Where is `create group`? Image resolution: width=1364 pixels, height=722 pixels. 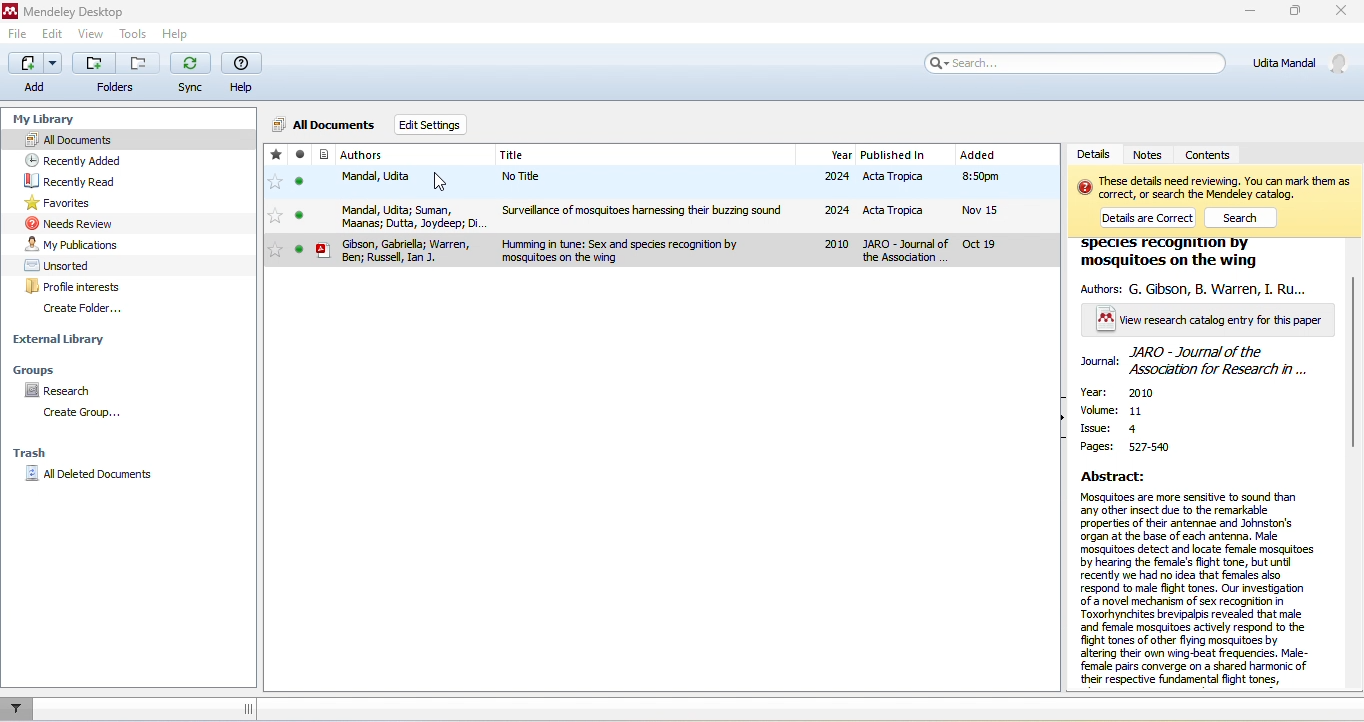 create group is located at coordinates (81, 414).